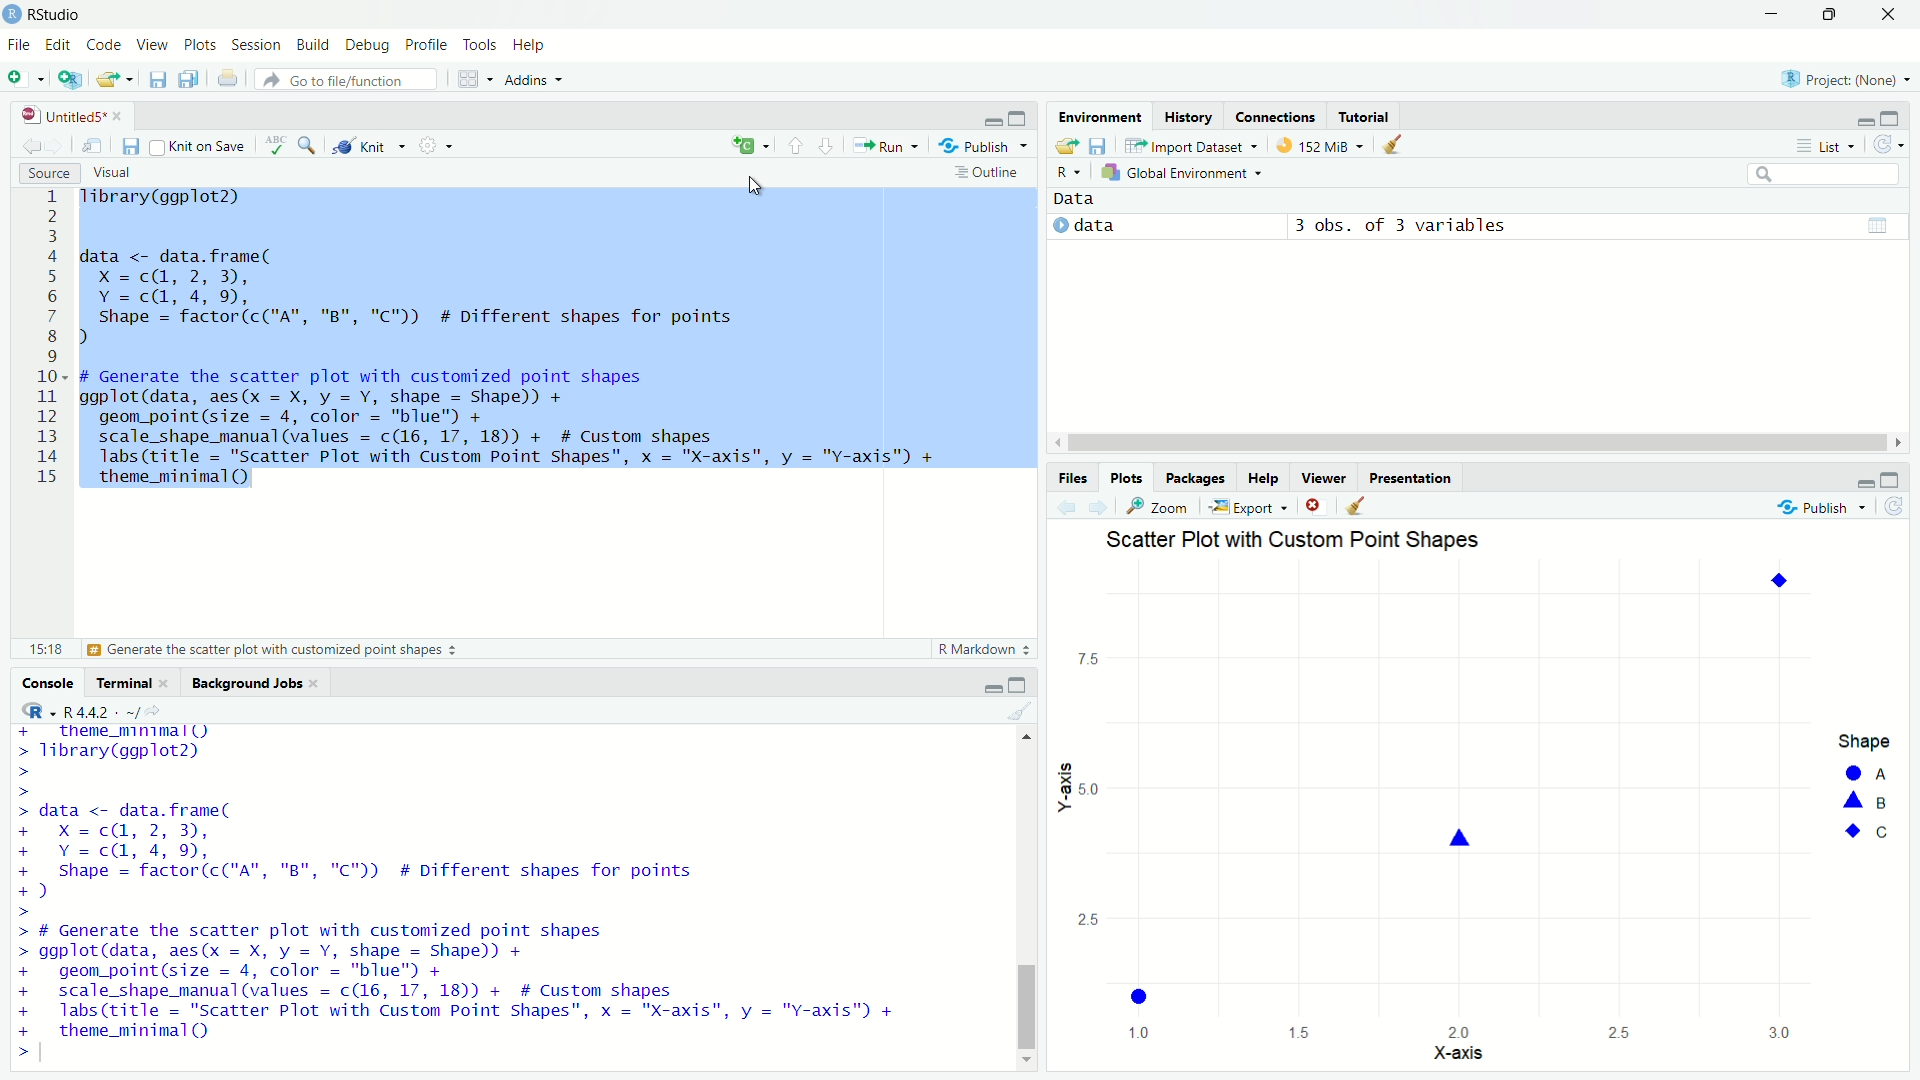  What do you see at coordinates (1058, 224) in the screenshot?
I see `expand/collapse` at bounding box center [1058, 224].